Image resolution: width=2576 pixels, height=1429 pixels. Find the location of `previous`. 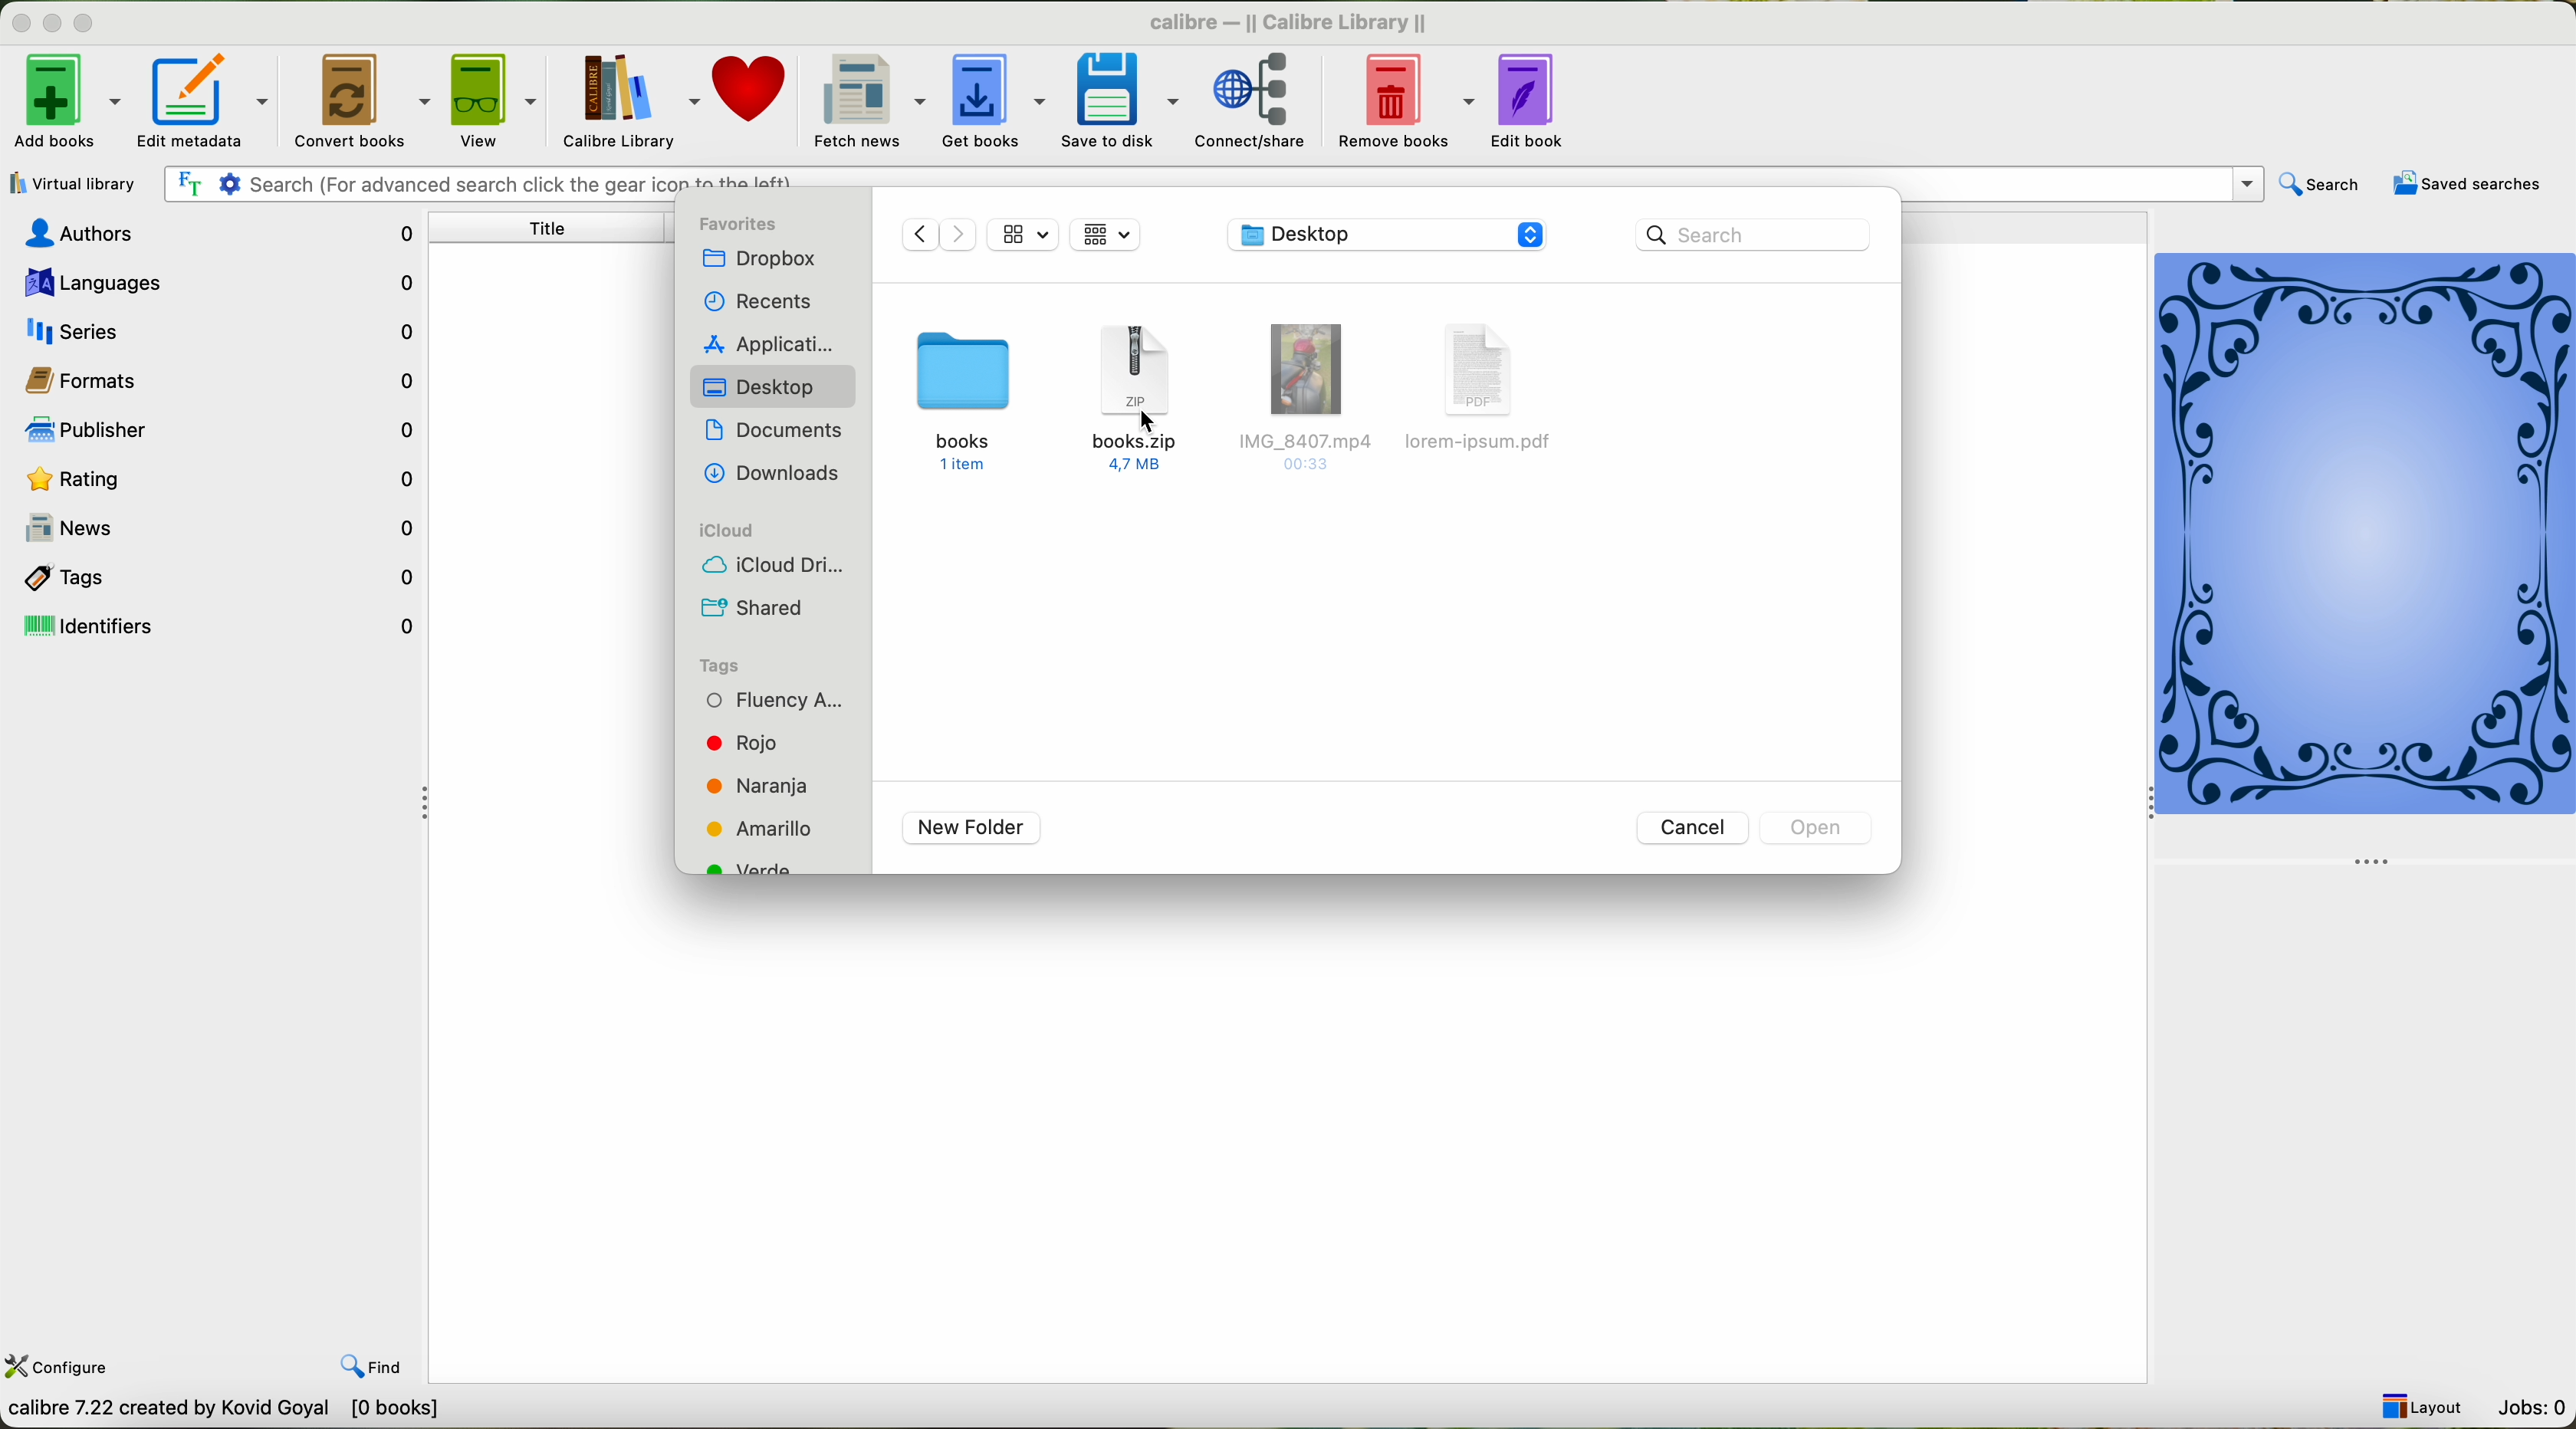

previous is located at coordinates (919, 235).